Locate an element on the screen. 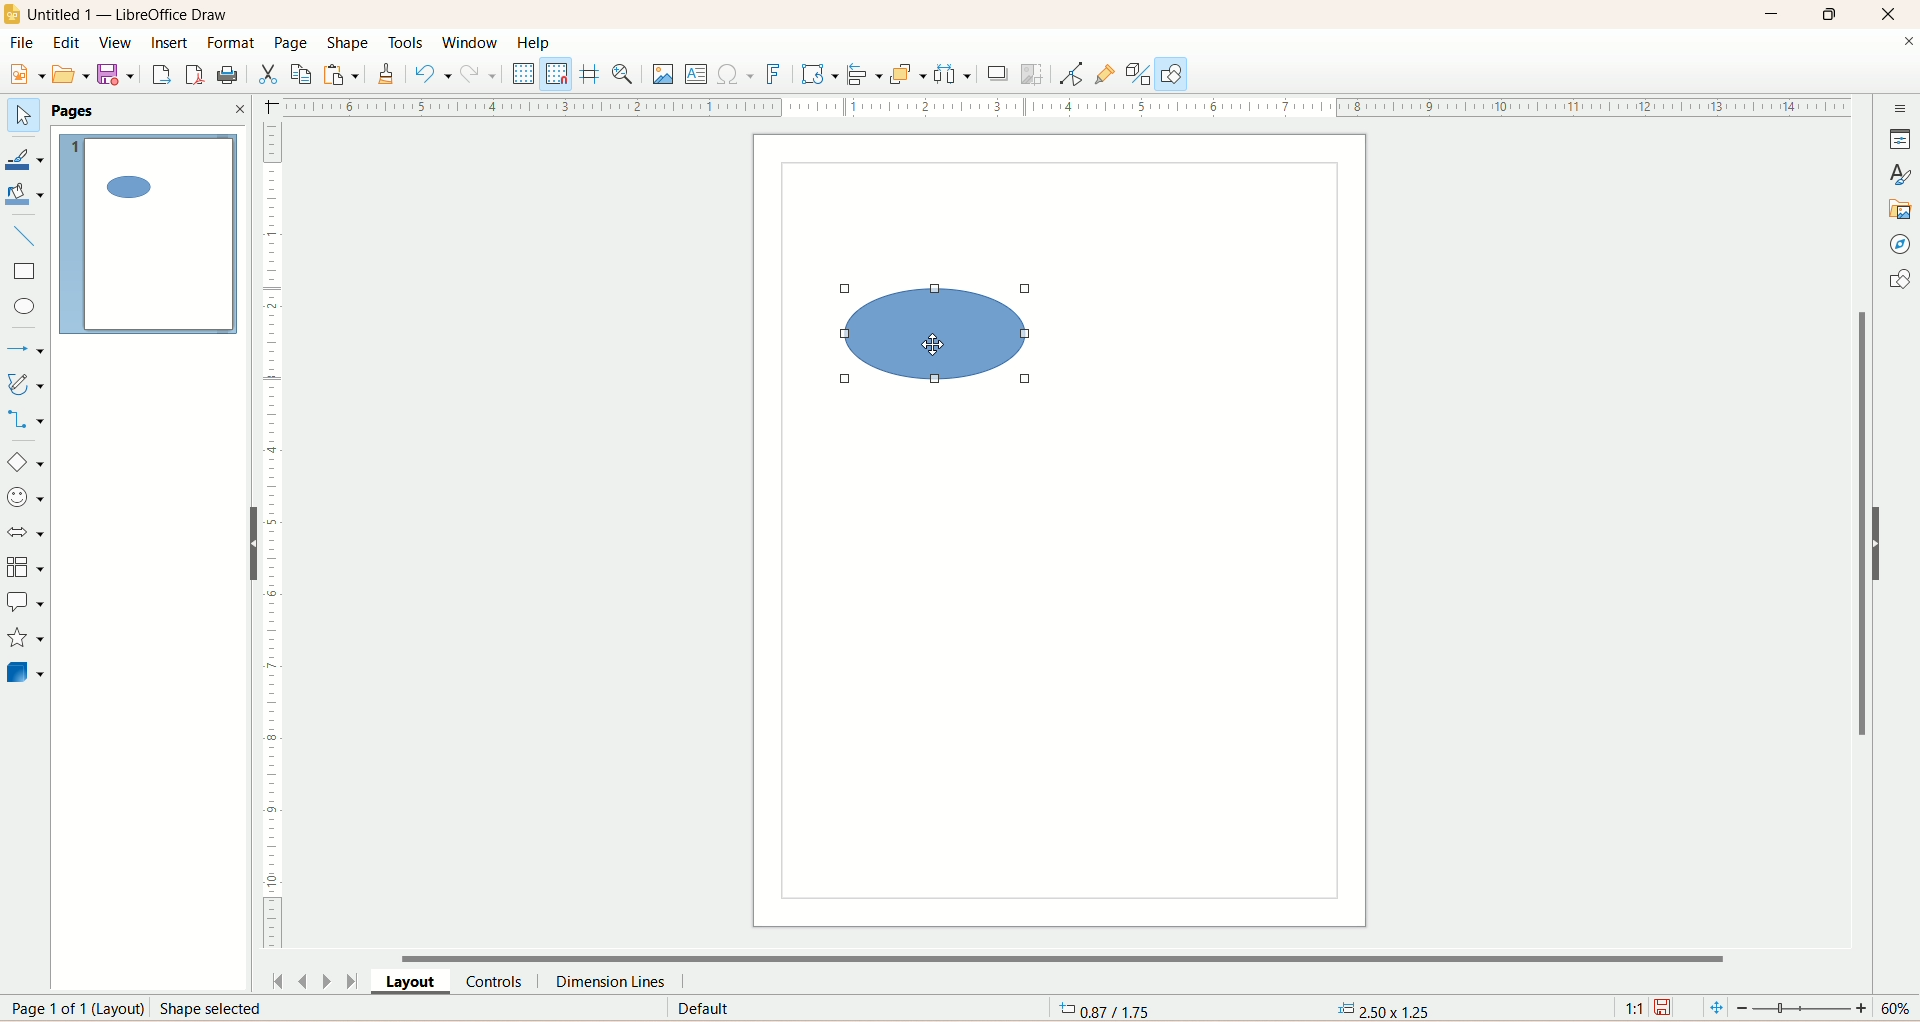  close documents is located at coordinates (1908, 43).